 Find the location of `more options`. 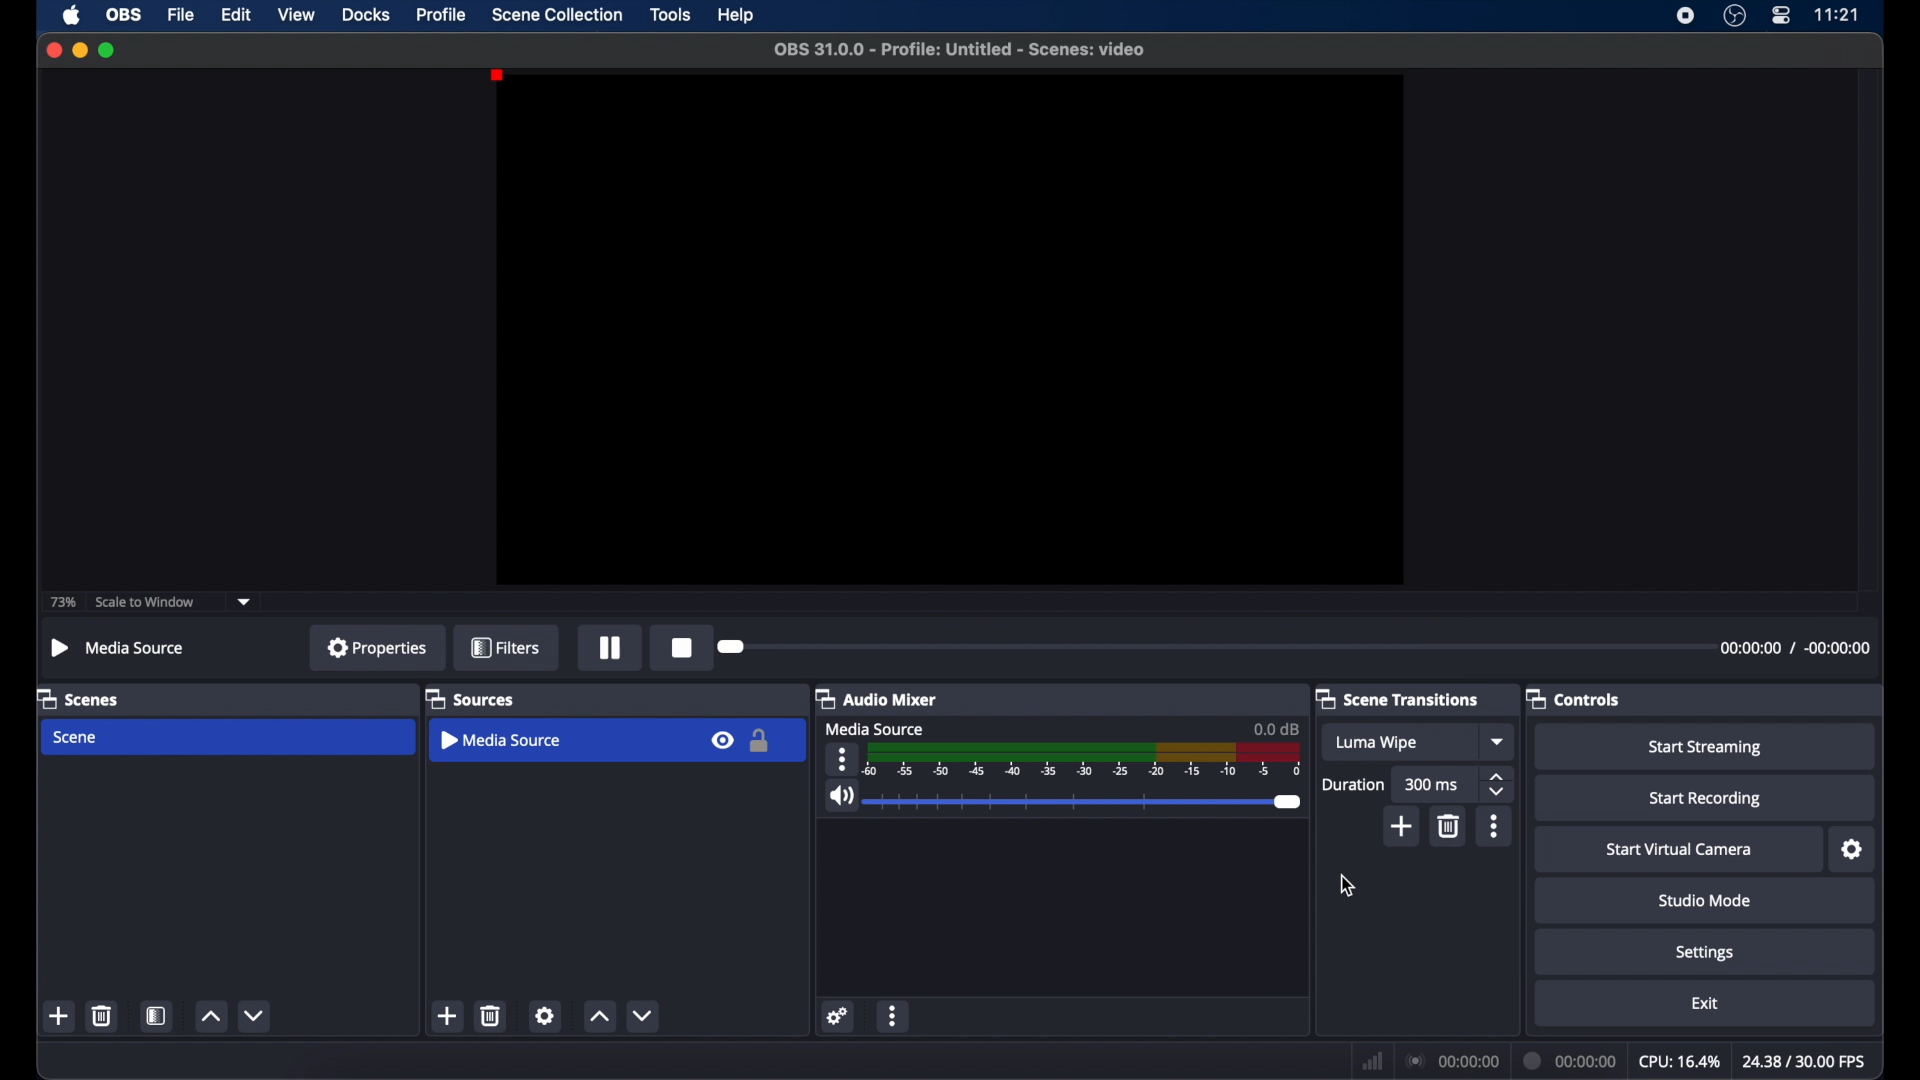

more options is located at coordinates (893, 1015).